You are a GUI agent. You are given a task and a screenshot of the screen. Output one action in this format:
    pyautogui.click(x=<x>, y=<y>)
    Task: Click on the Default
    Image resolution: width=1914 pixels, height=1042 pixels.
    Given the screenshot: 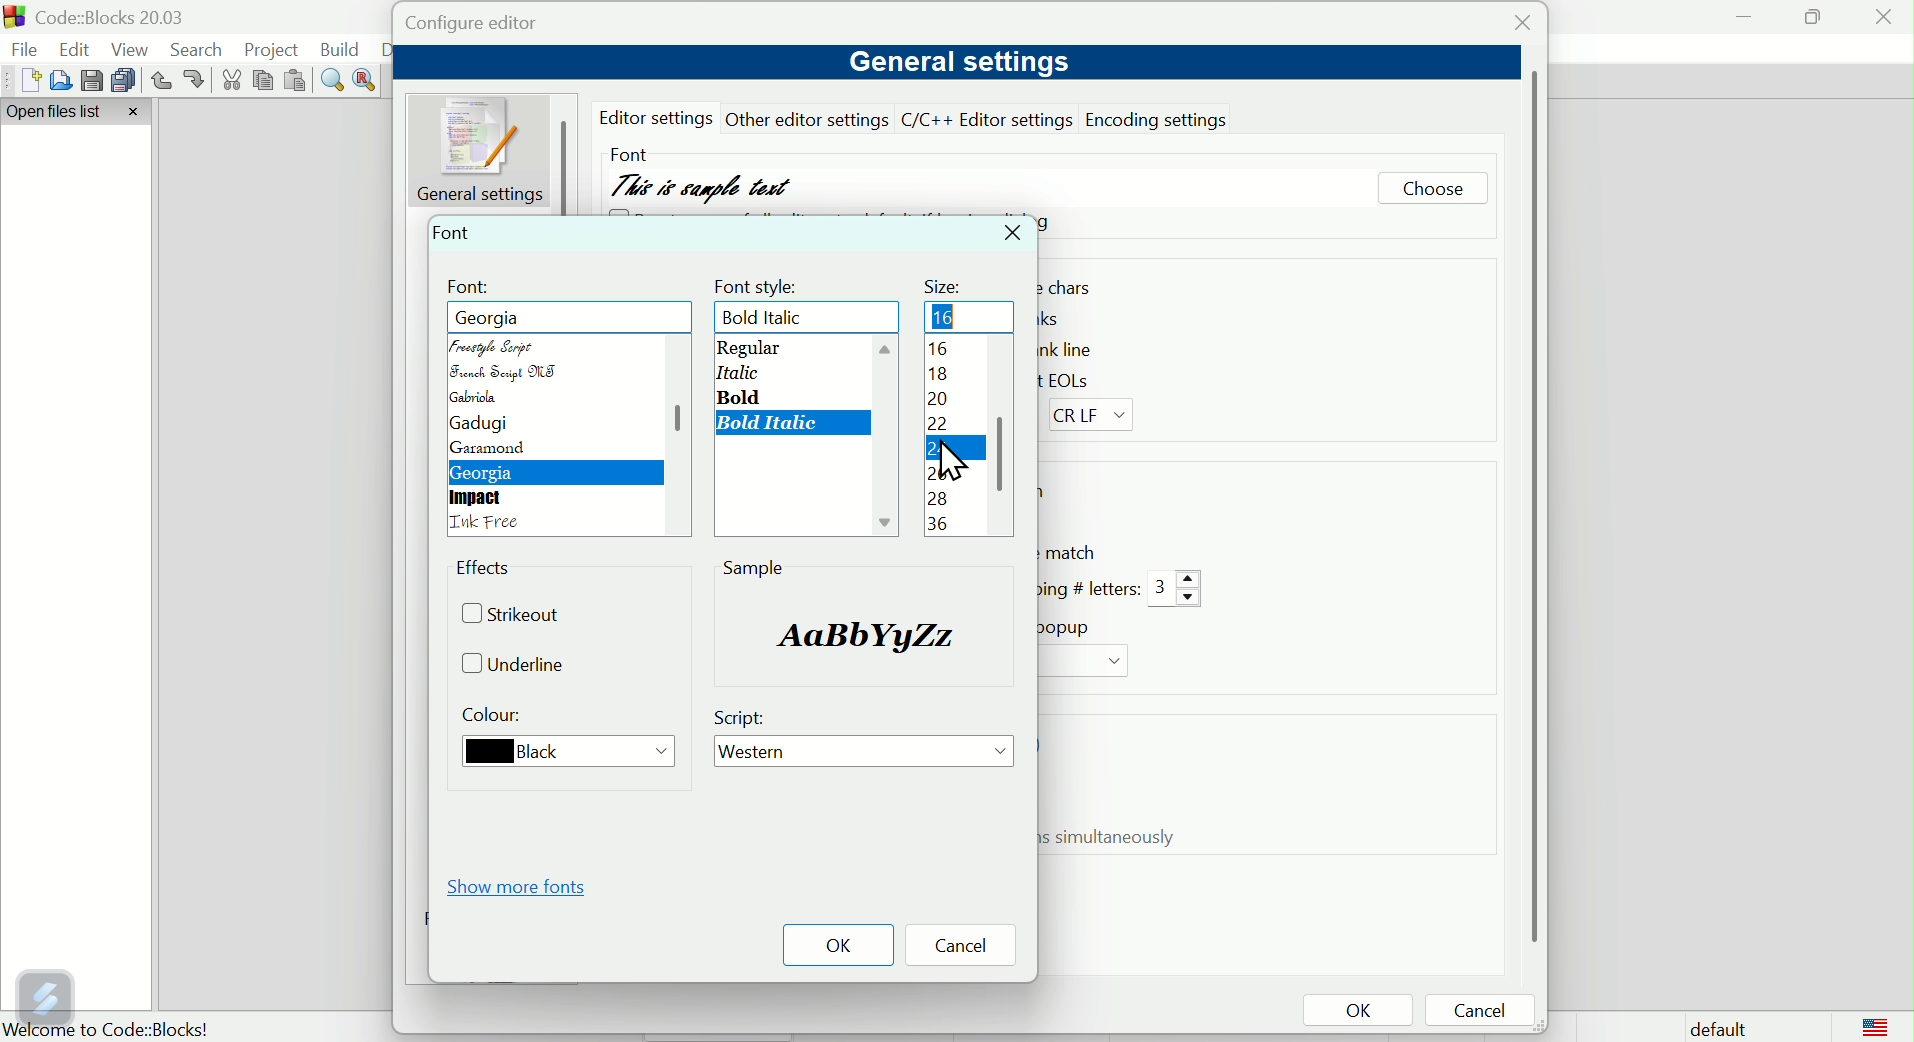 What is the action you would take?
    pyautogui.click(x=1714, y=1026)
    